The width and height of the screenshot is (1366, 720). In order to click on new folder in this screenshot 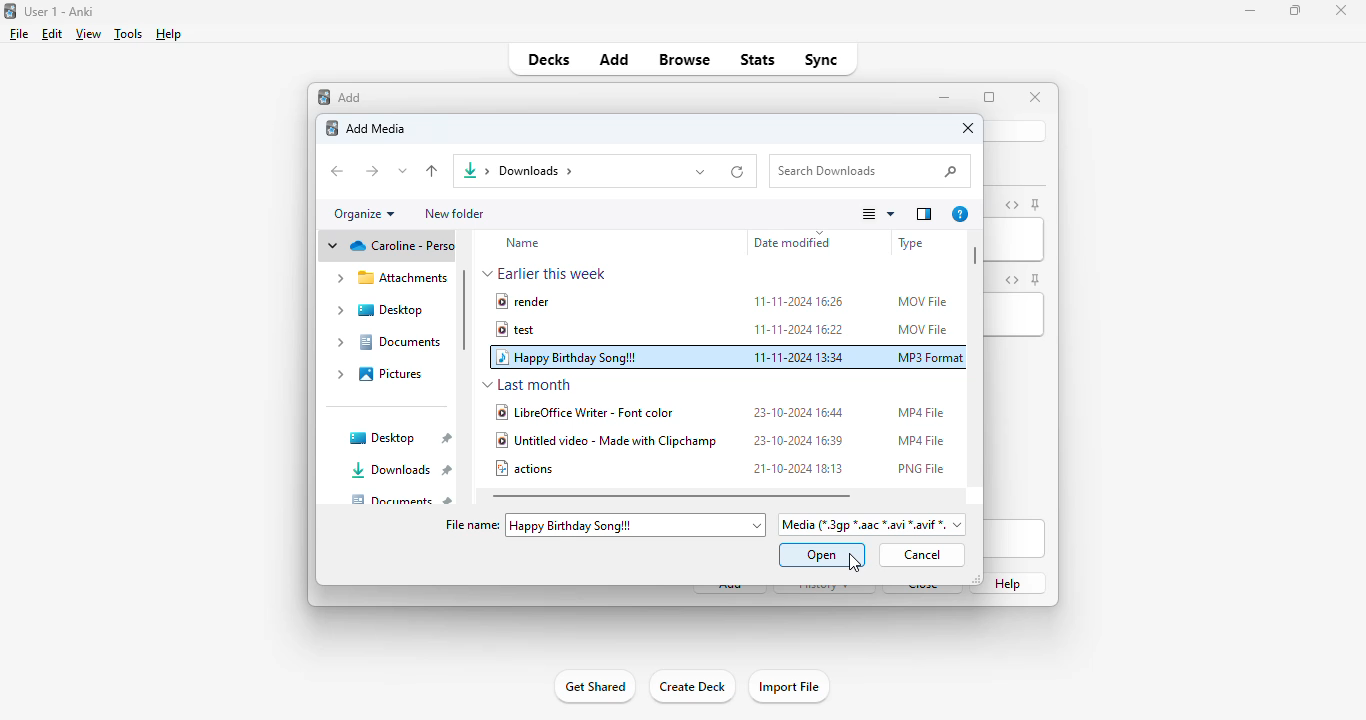, I will do `click(453, 213)`.